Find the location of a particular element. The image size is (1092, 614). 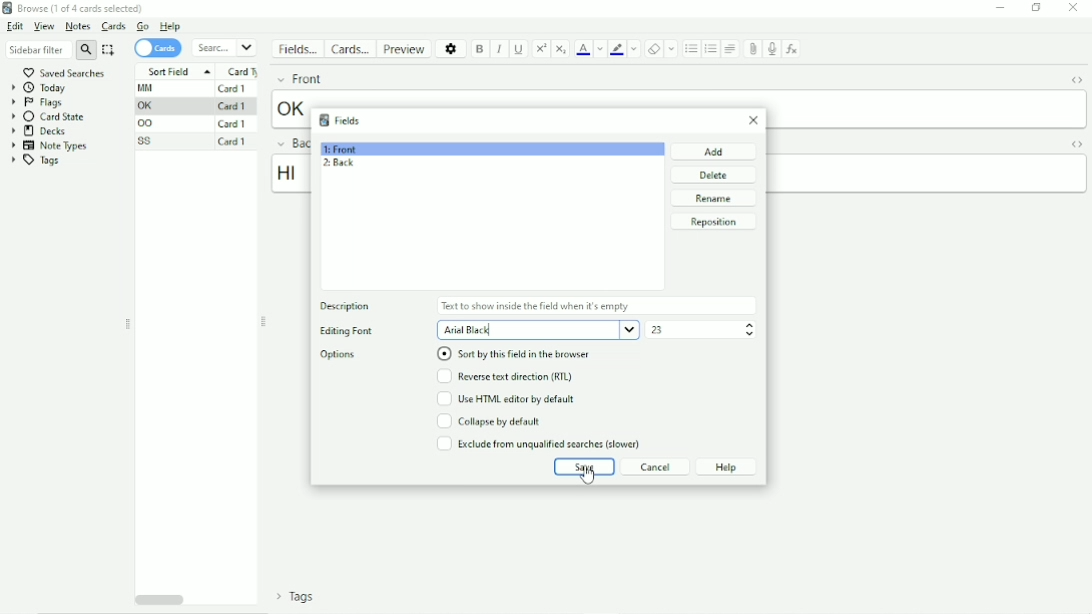

Text highlight color is located at coordinates (617, 50).